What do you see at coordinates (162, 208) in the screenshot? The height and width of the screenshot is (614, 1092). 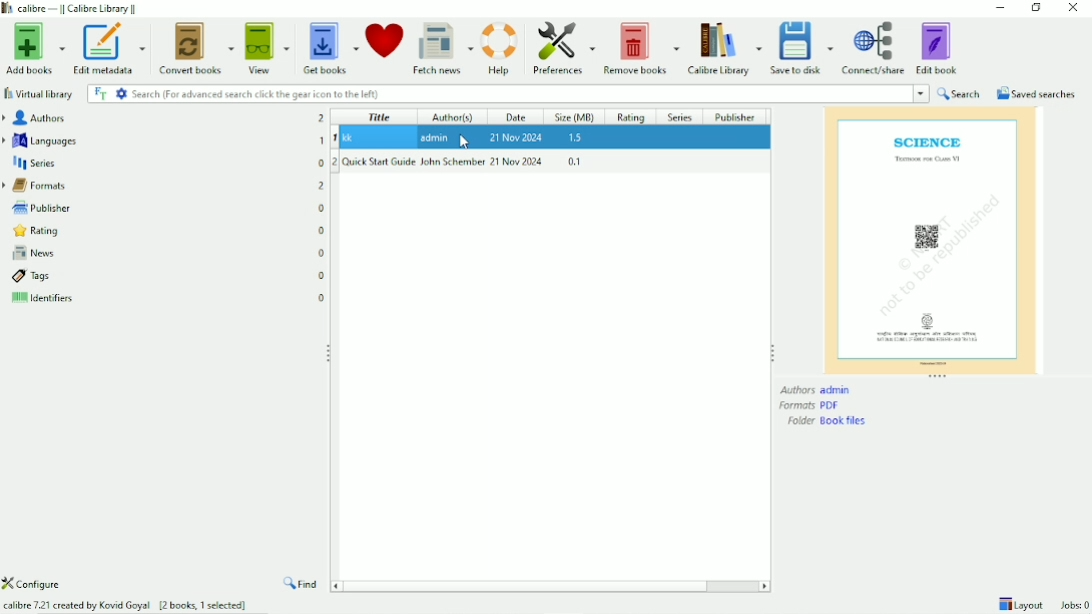 I see `Publisher` at bounding box center [162, 208].